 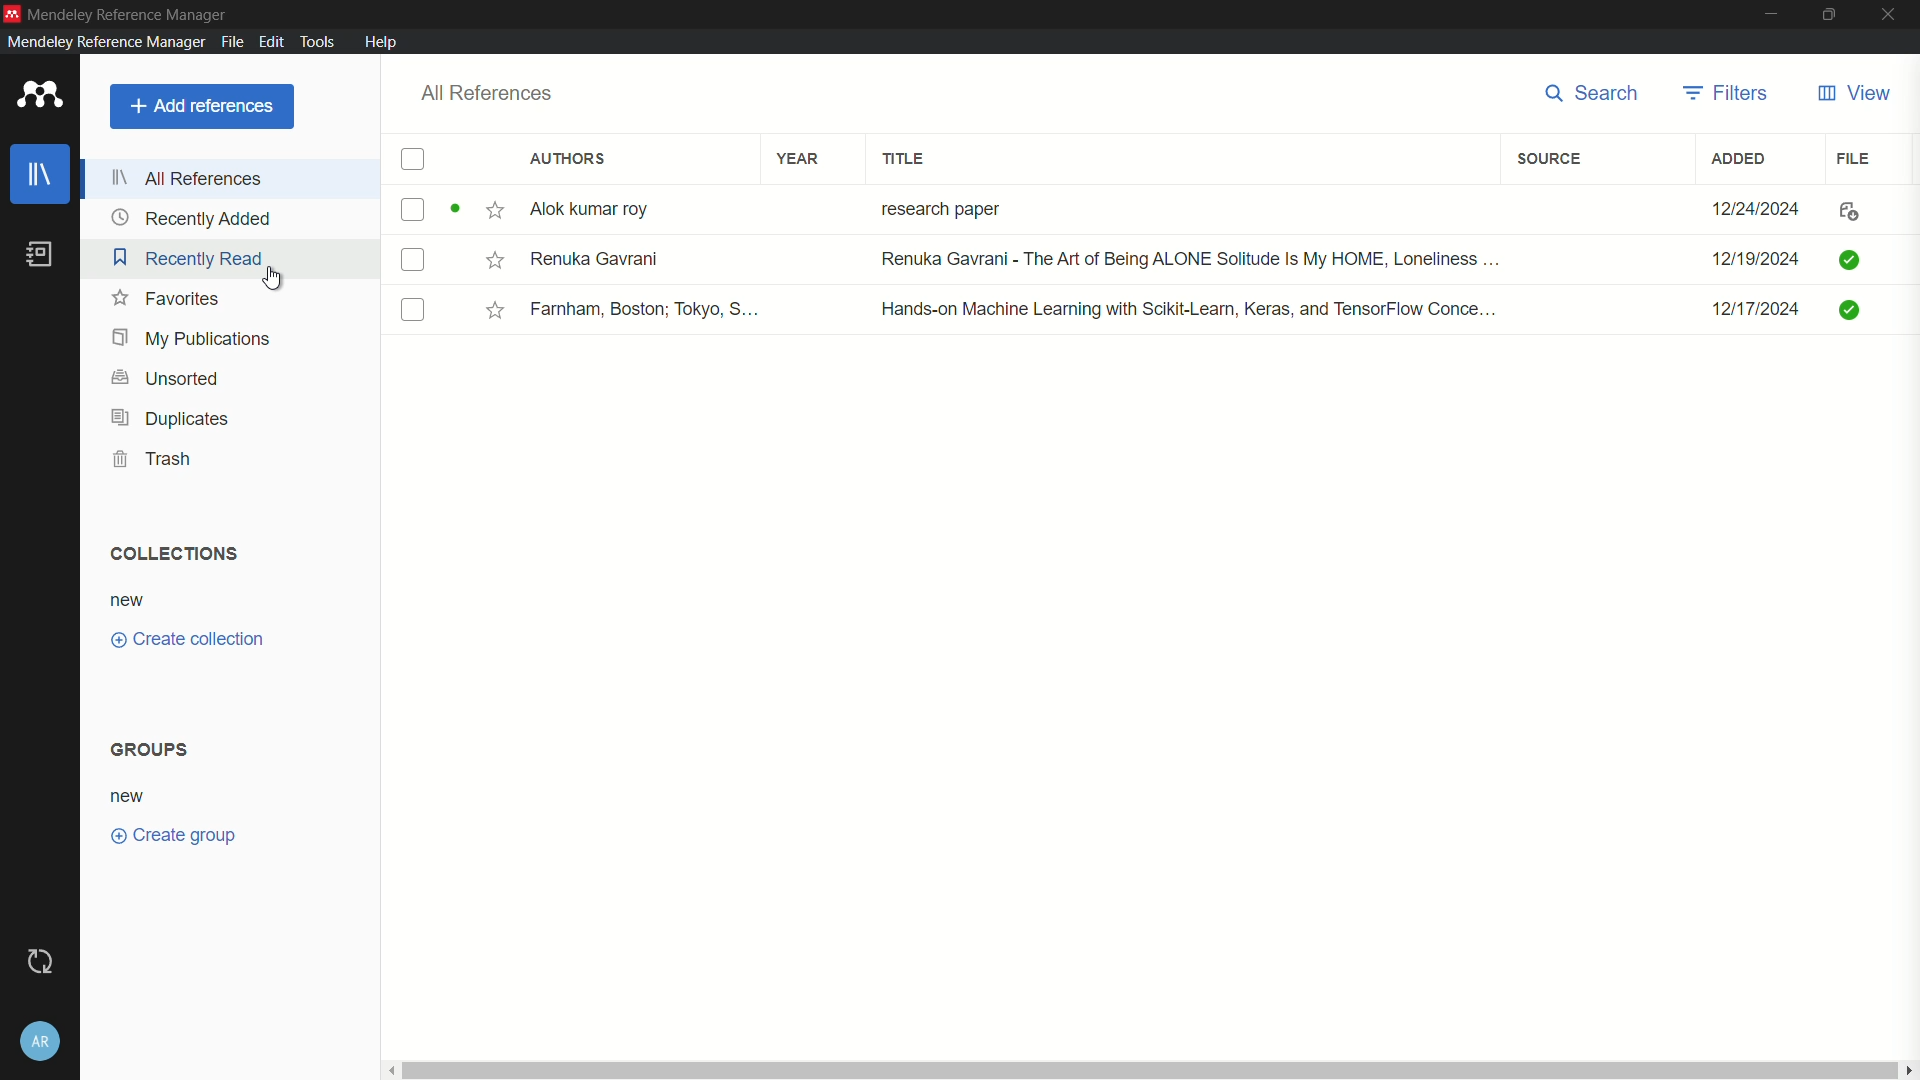 I want to click on source, so click(x=1549, y=159).